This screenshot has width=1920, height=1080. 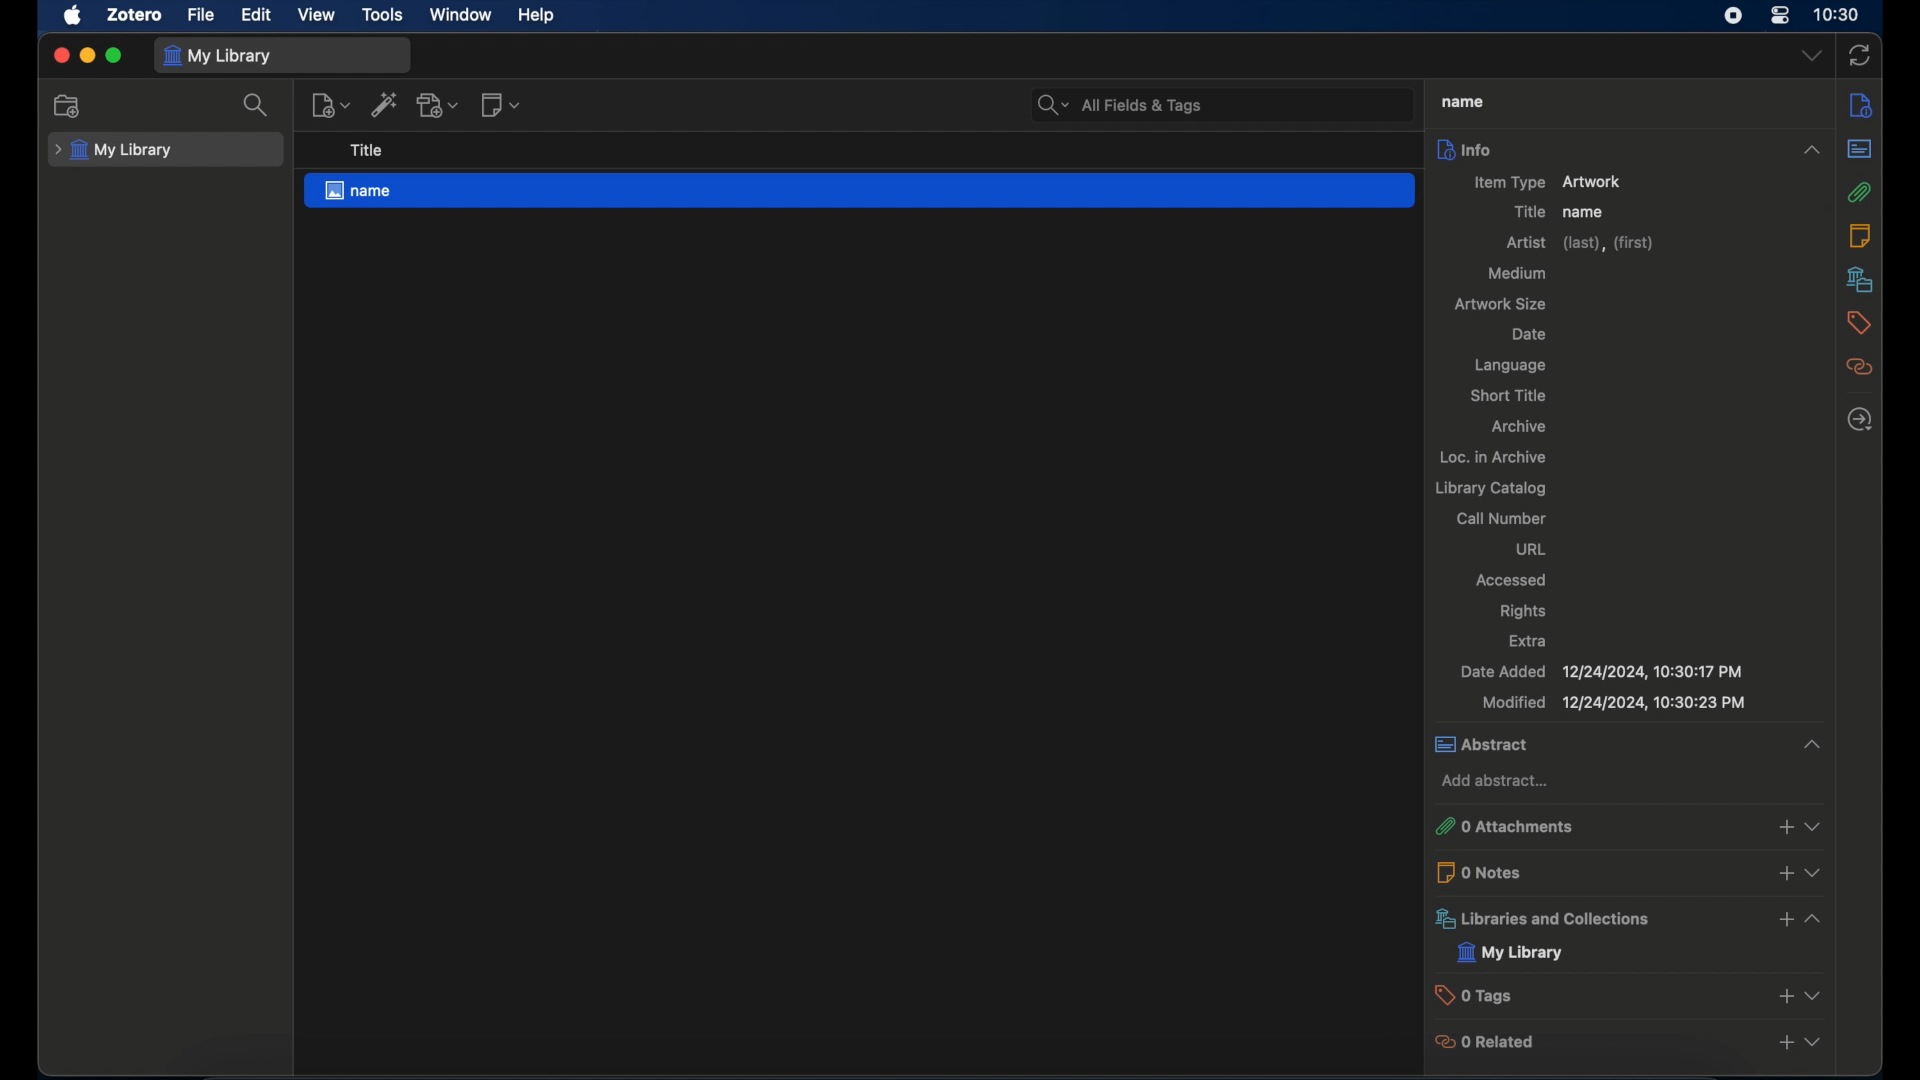 What do you see at coordinates (1825, 879) in the screenshot?
I see `expand section` at bounding box center [1825, 879].